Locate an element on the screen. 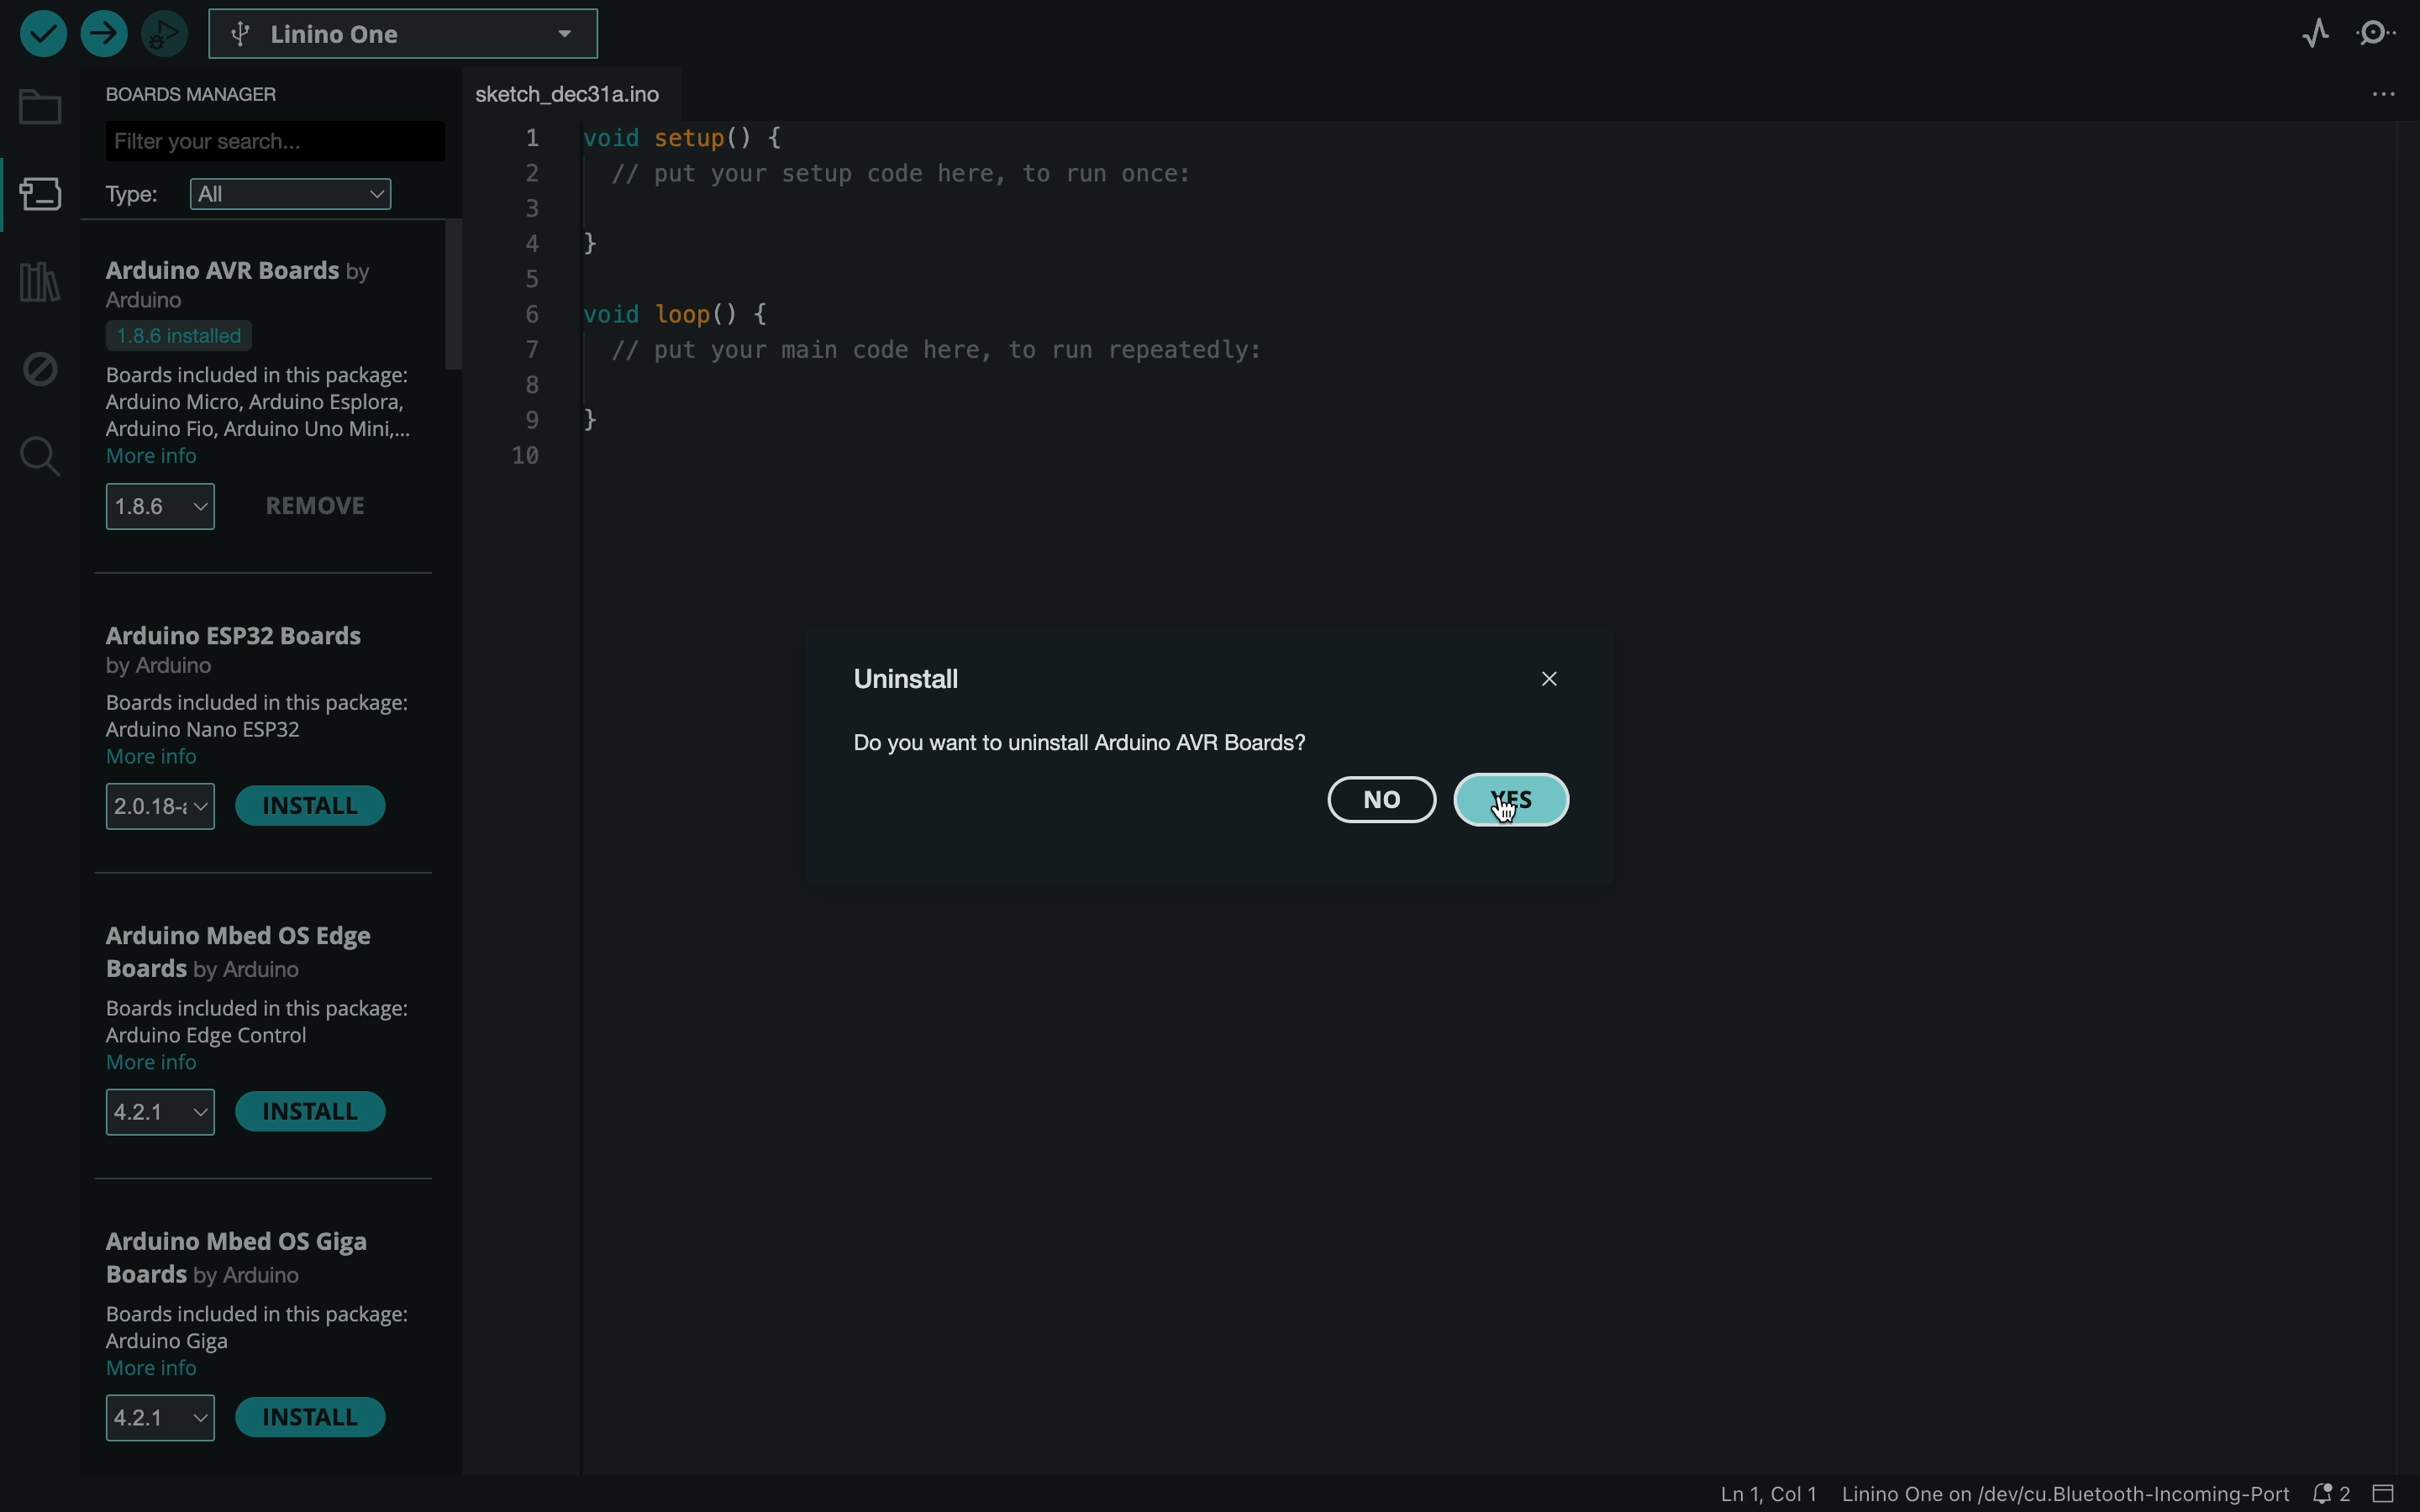 The height and width of the screenshot is (1512, 2420). folder is located at coordinates (43, 110).